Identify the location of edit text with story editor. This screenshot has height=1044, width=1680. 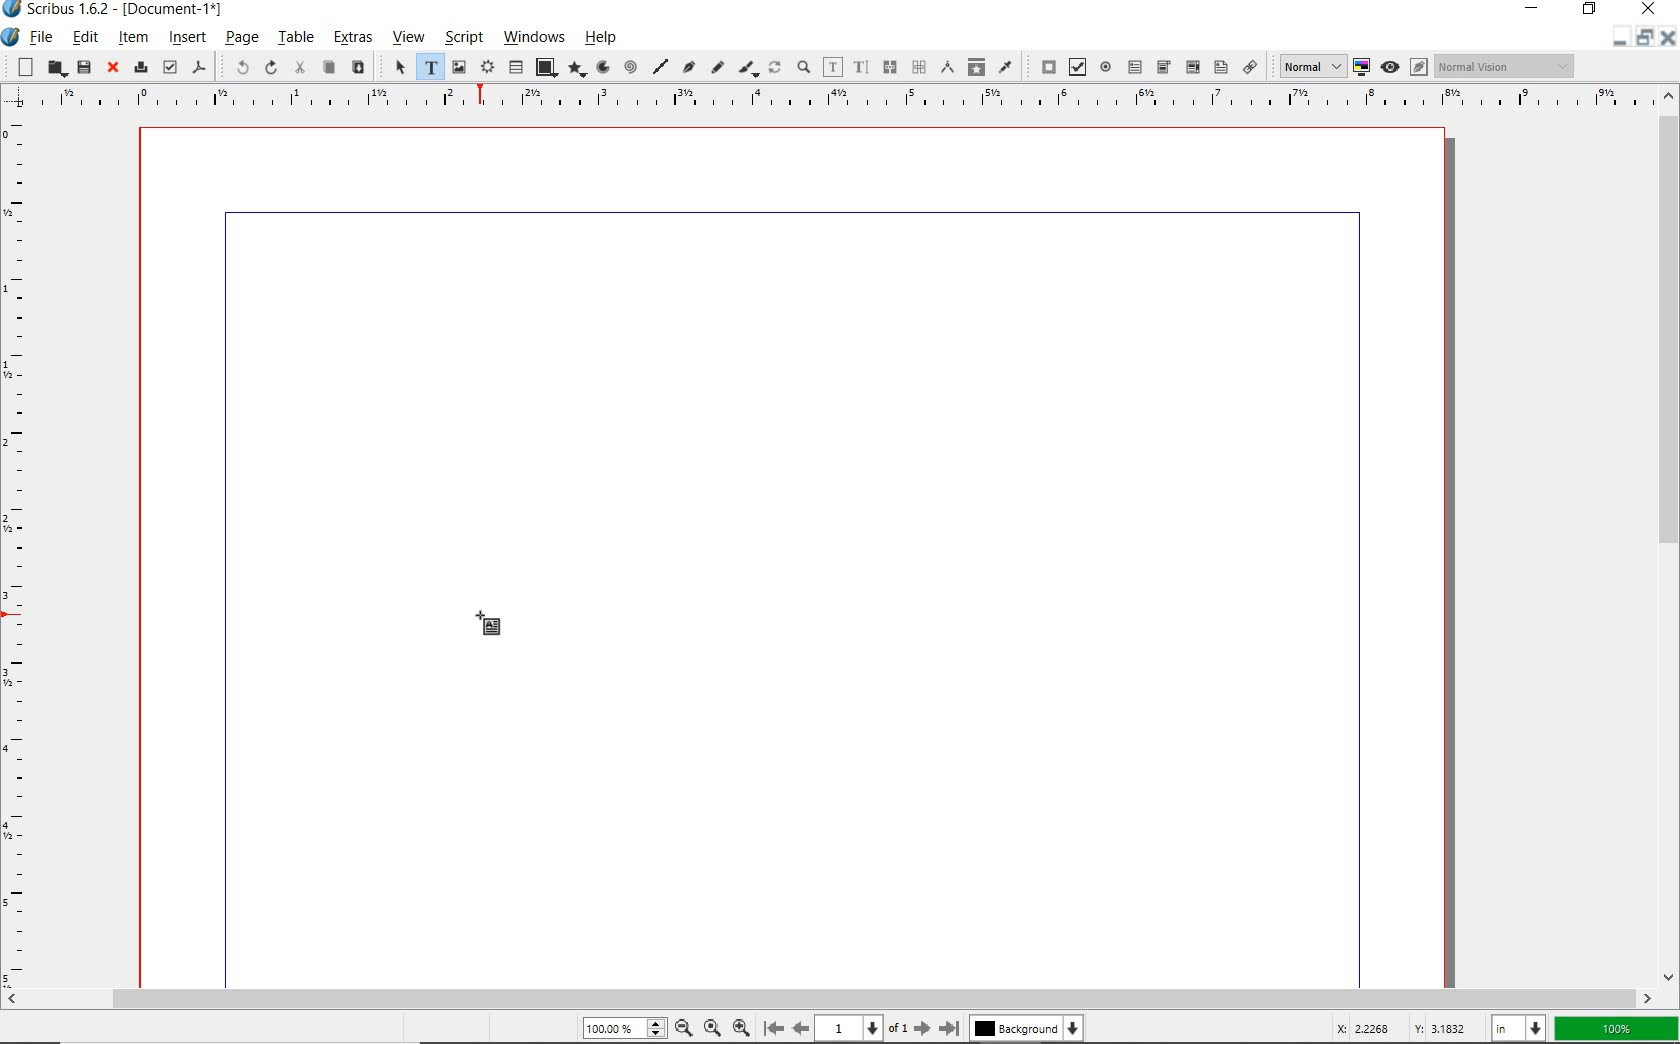
(860, 67).